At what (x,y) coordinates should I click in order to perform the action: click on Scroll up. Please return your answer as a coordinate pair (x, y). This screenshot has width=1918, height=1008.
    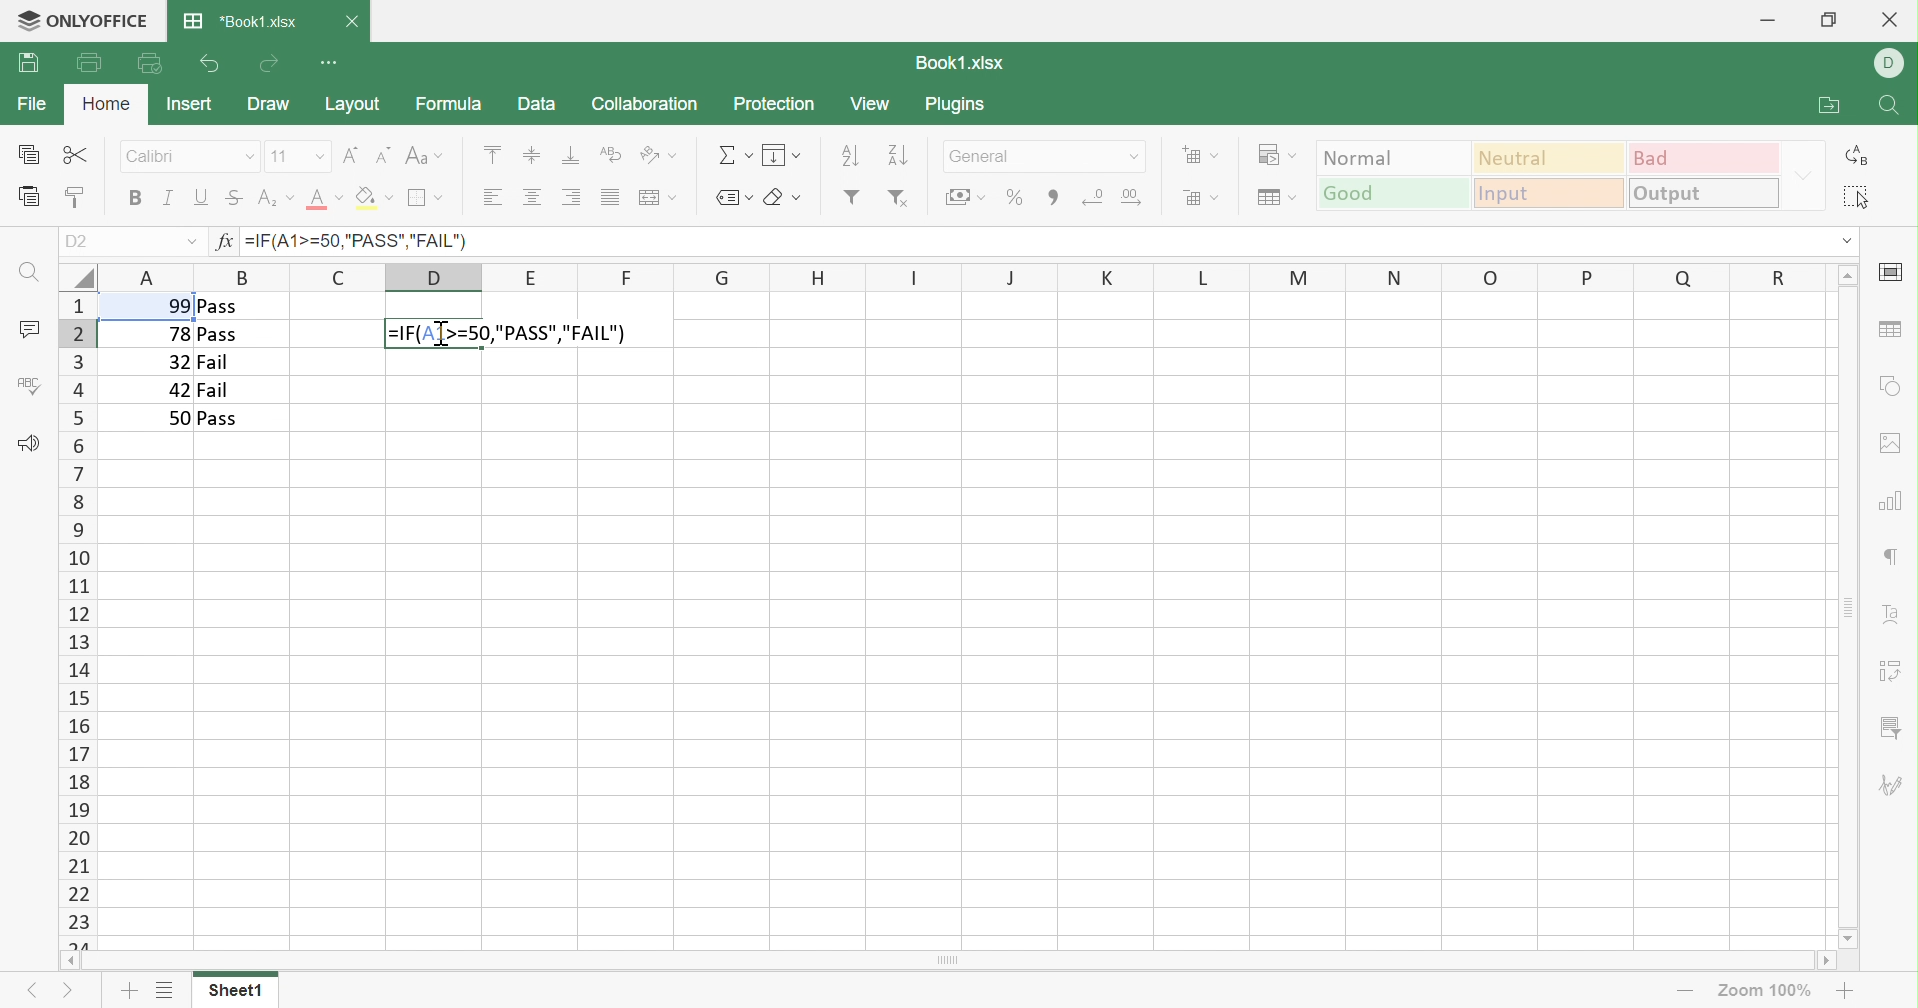
    Looking at the image, I should click on (1850, 273).